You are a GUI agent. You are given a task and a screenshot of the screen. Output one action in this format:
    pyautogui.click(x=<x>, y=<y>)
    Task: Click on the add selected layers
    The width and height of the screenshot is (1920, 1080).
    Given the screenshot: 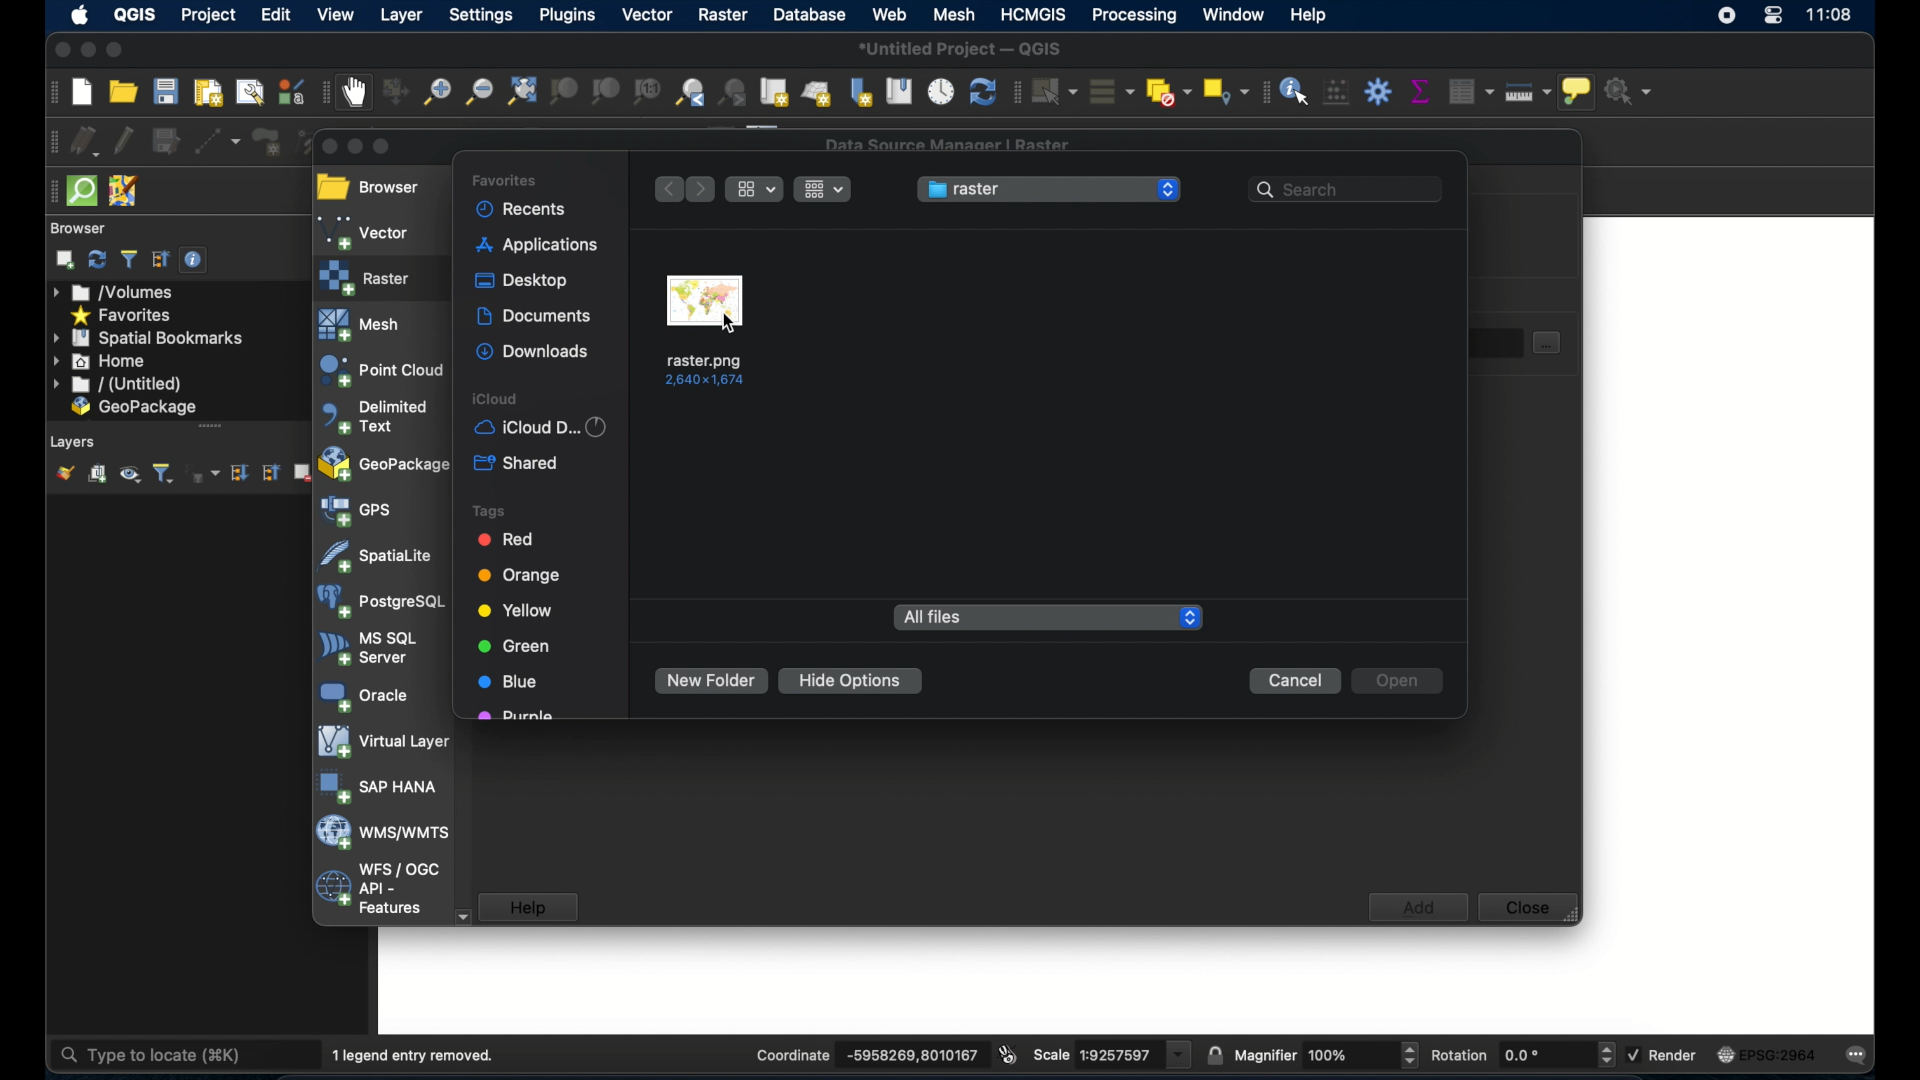 What is the action you would take?
    pyautogui.click(x=65, y=260)
    